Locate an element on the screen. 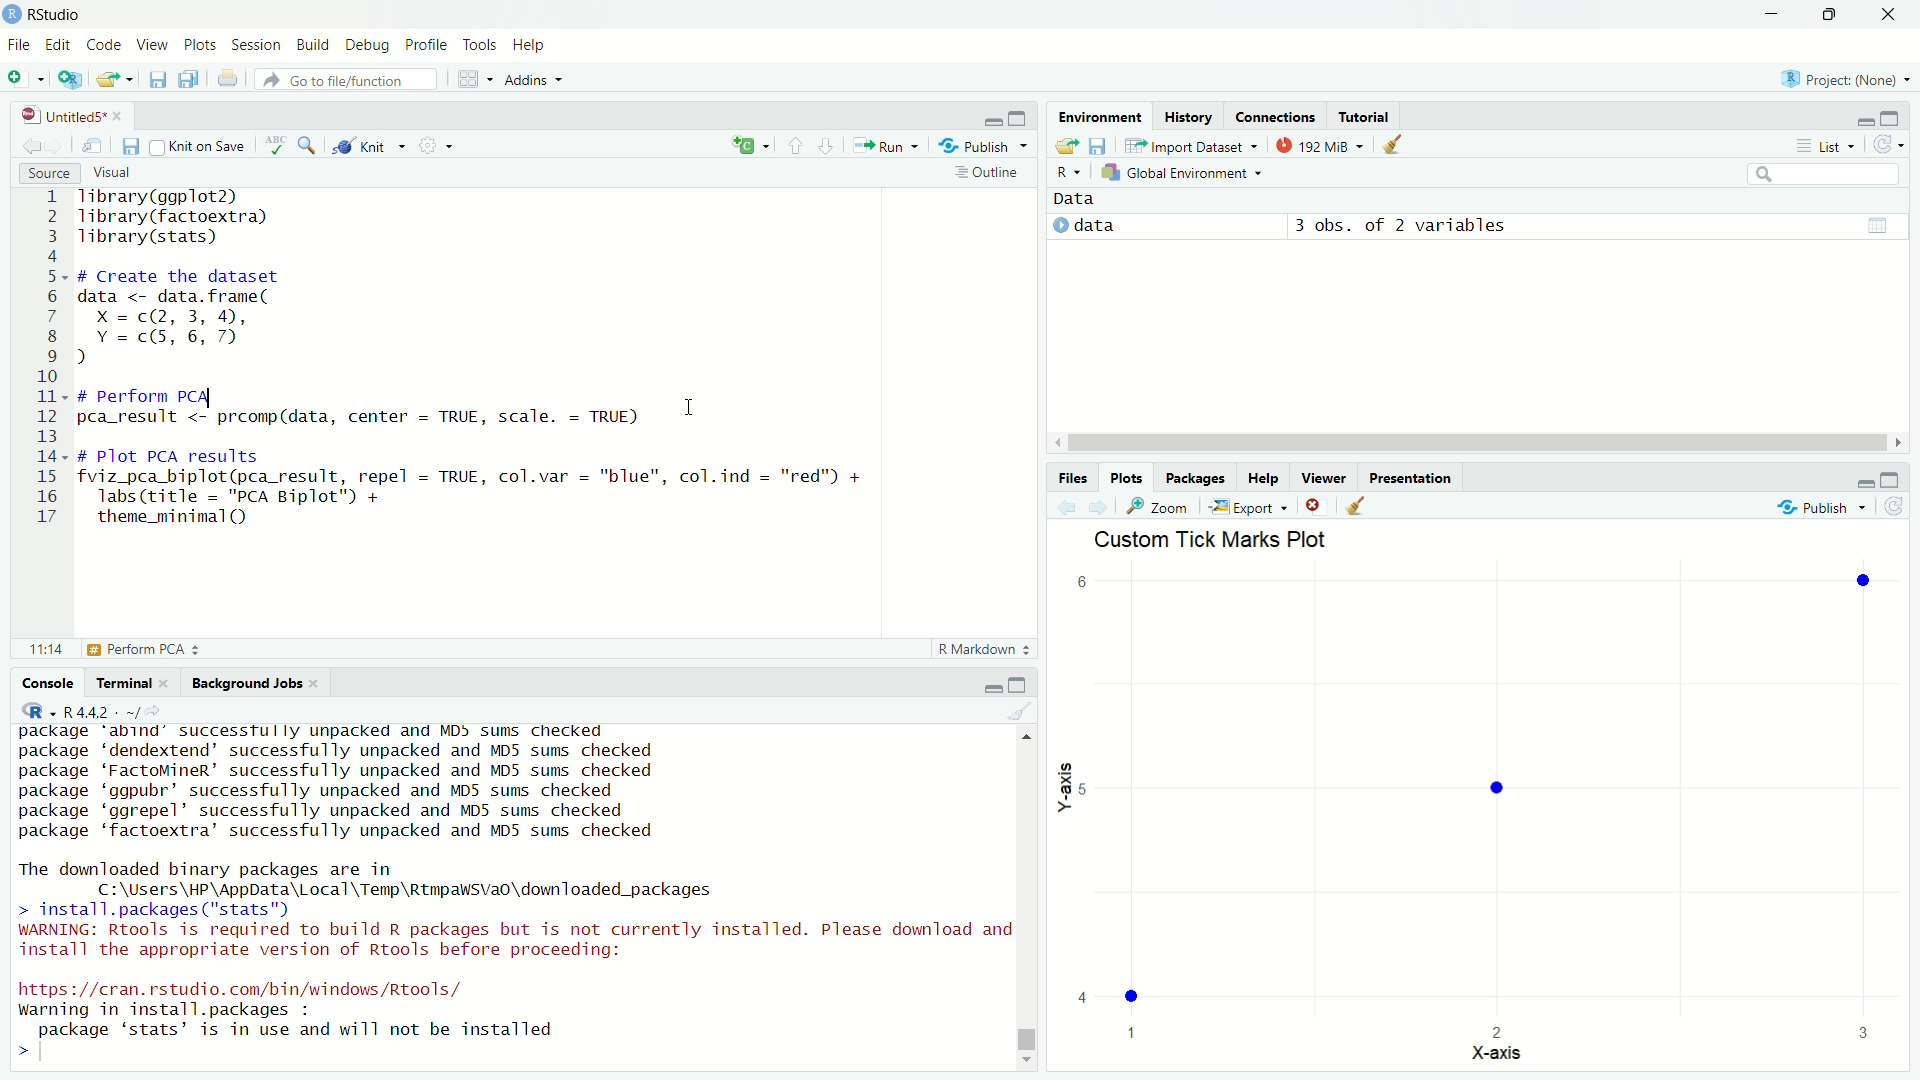 This screenshot has height=1080, width=1920. New file is located at coordinates (24, 77).